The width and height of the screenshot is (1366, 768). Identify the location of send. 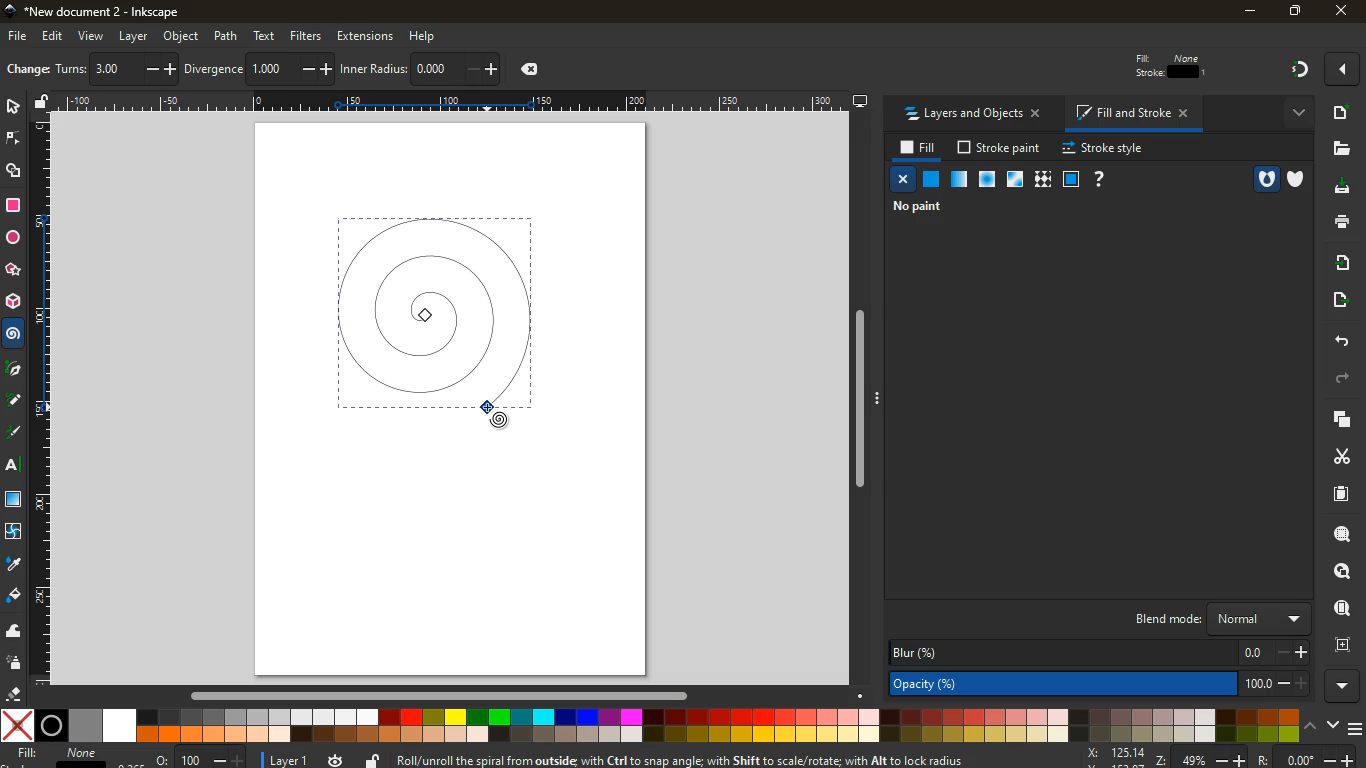
(1340, 299).